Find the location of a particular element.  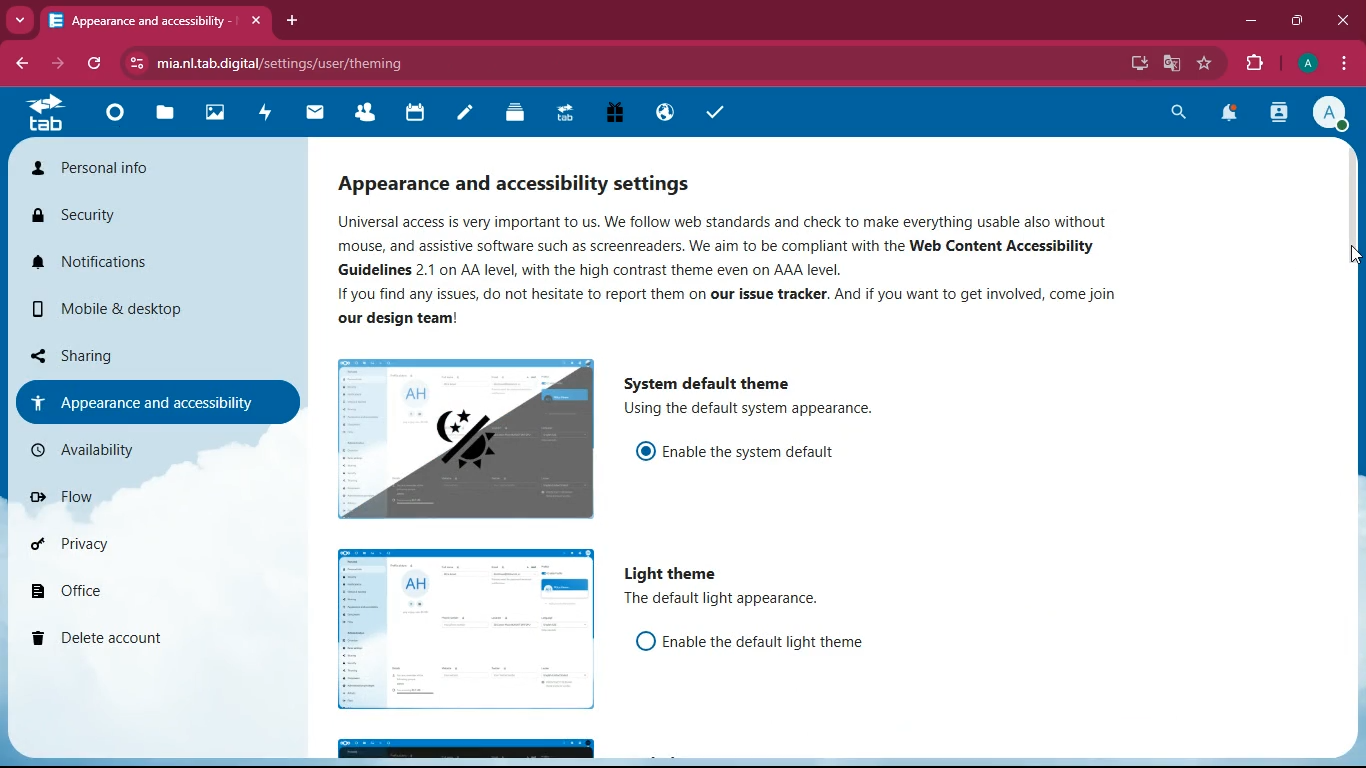

description is located at coordinates (762, 409).